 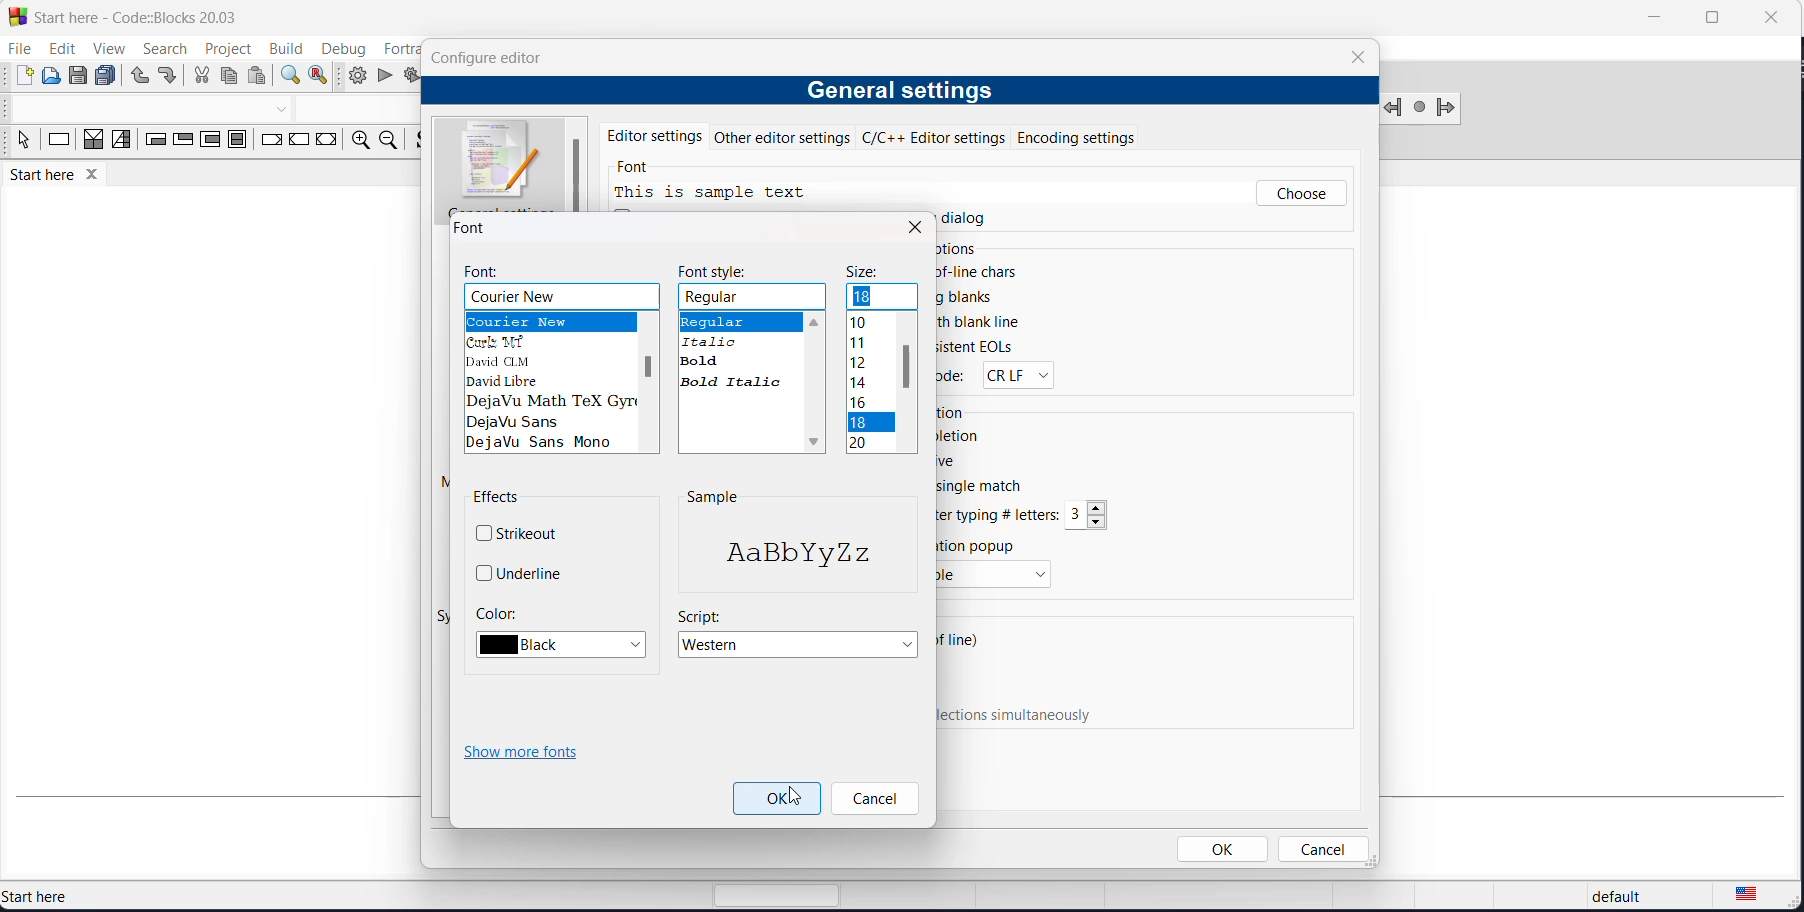 I want to click on ve, so click(x=951, y=460).